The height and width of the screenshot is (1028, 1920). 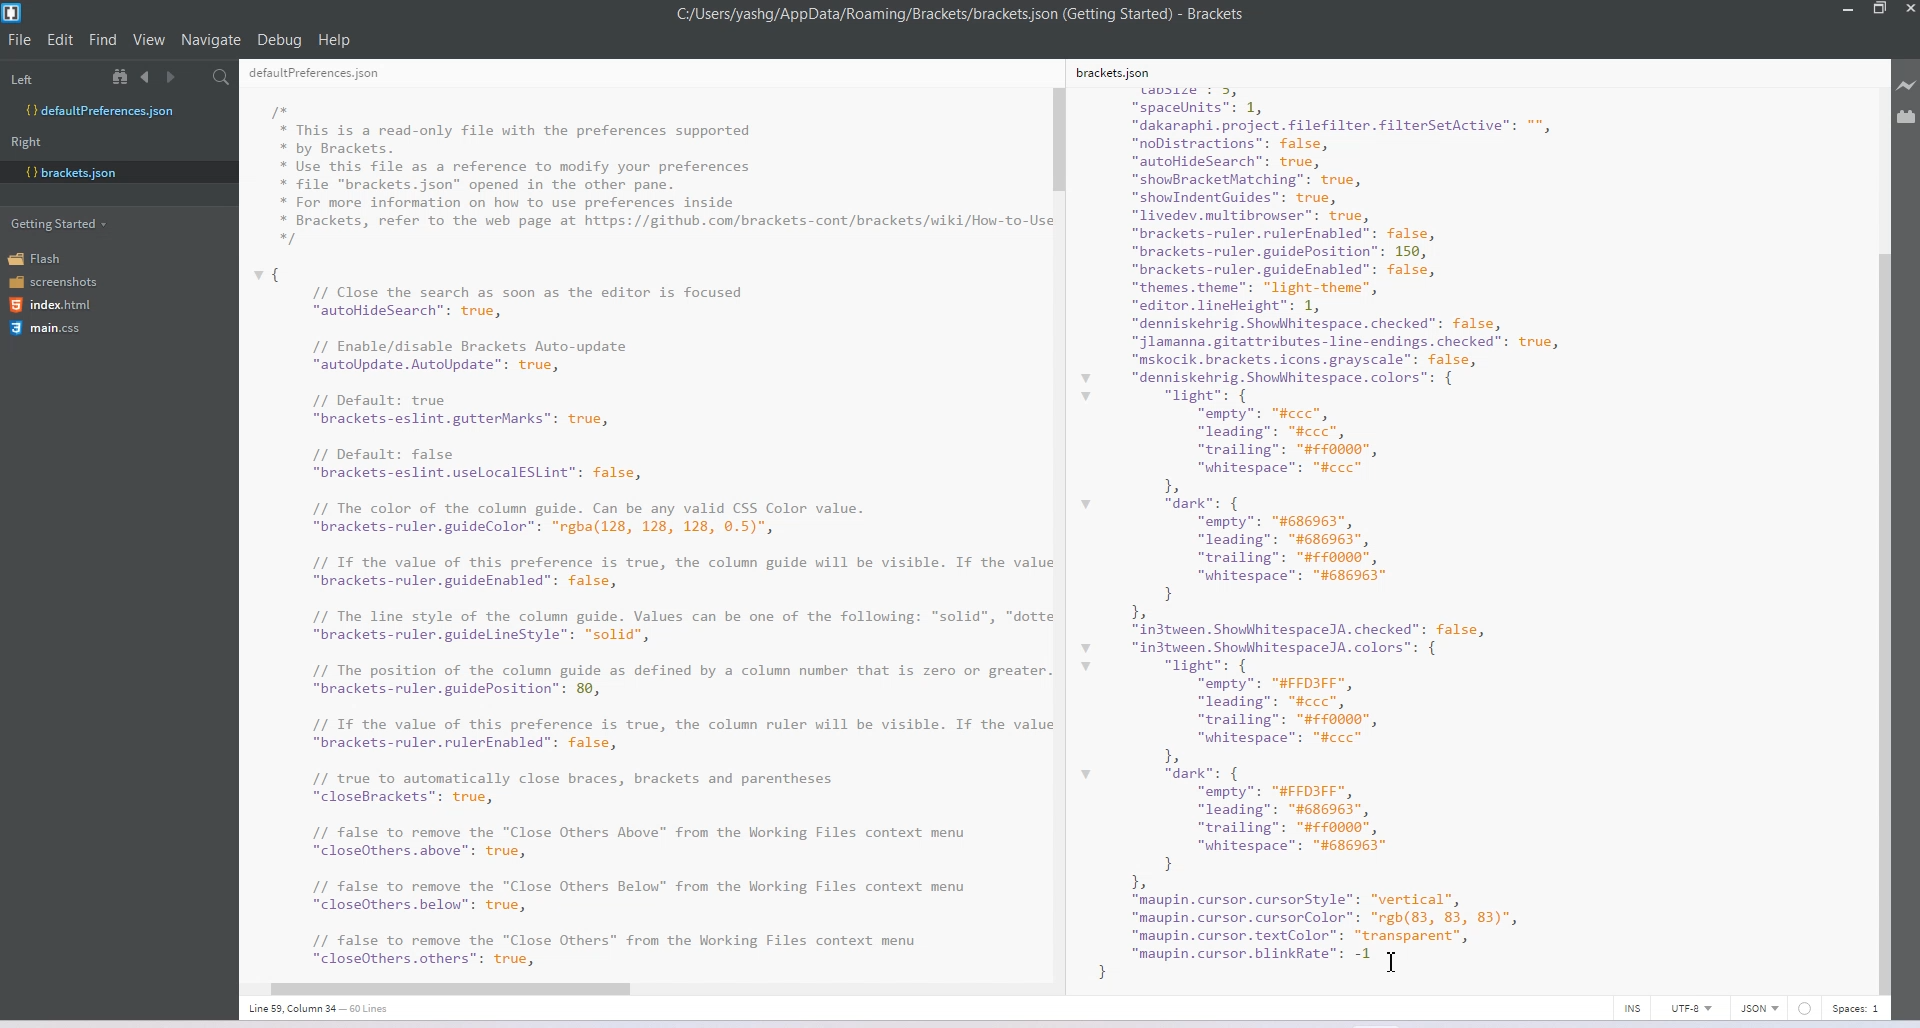 I want to click on Logo, so click(x=14, y=13).